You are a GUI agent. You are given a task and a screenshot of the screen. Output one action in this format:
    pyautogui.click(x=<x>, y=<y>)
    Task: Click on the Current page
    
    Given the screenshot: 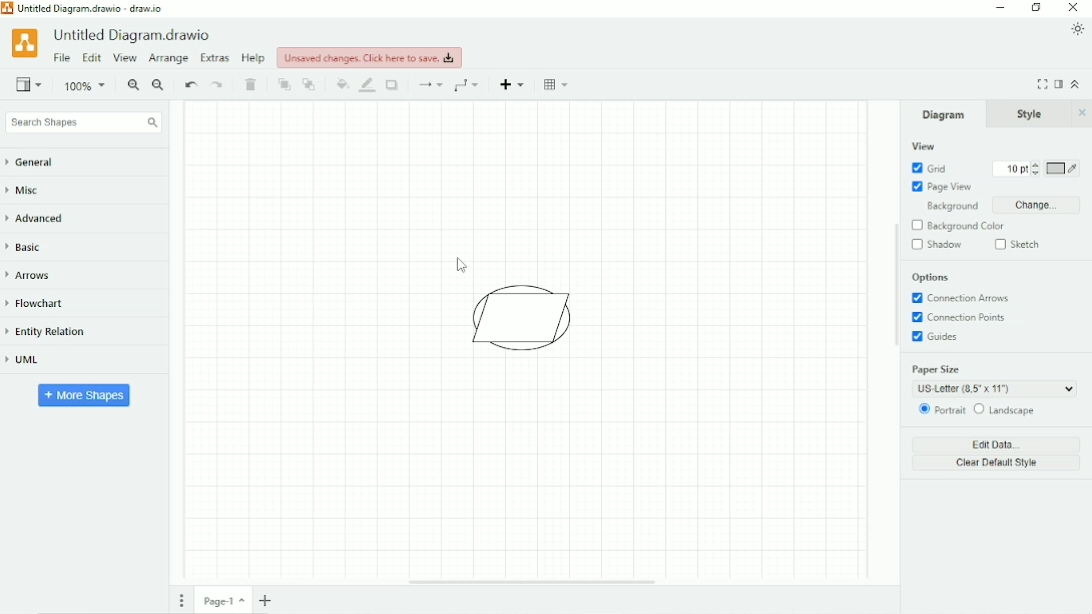 What is the action you would take?
    pyautogui.click(x=224, y=600)
    